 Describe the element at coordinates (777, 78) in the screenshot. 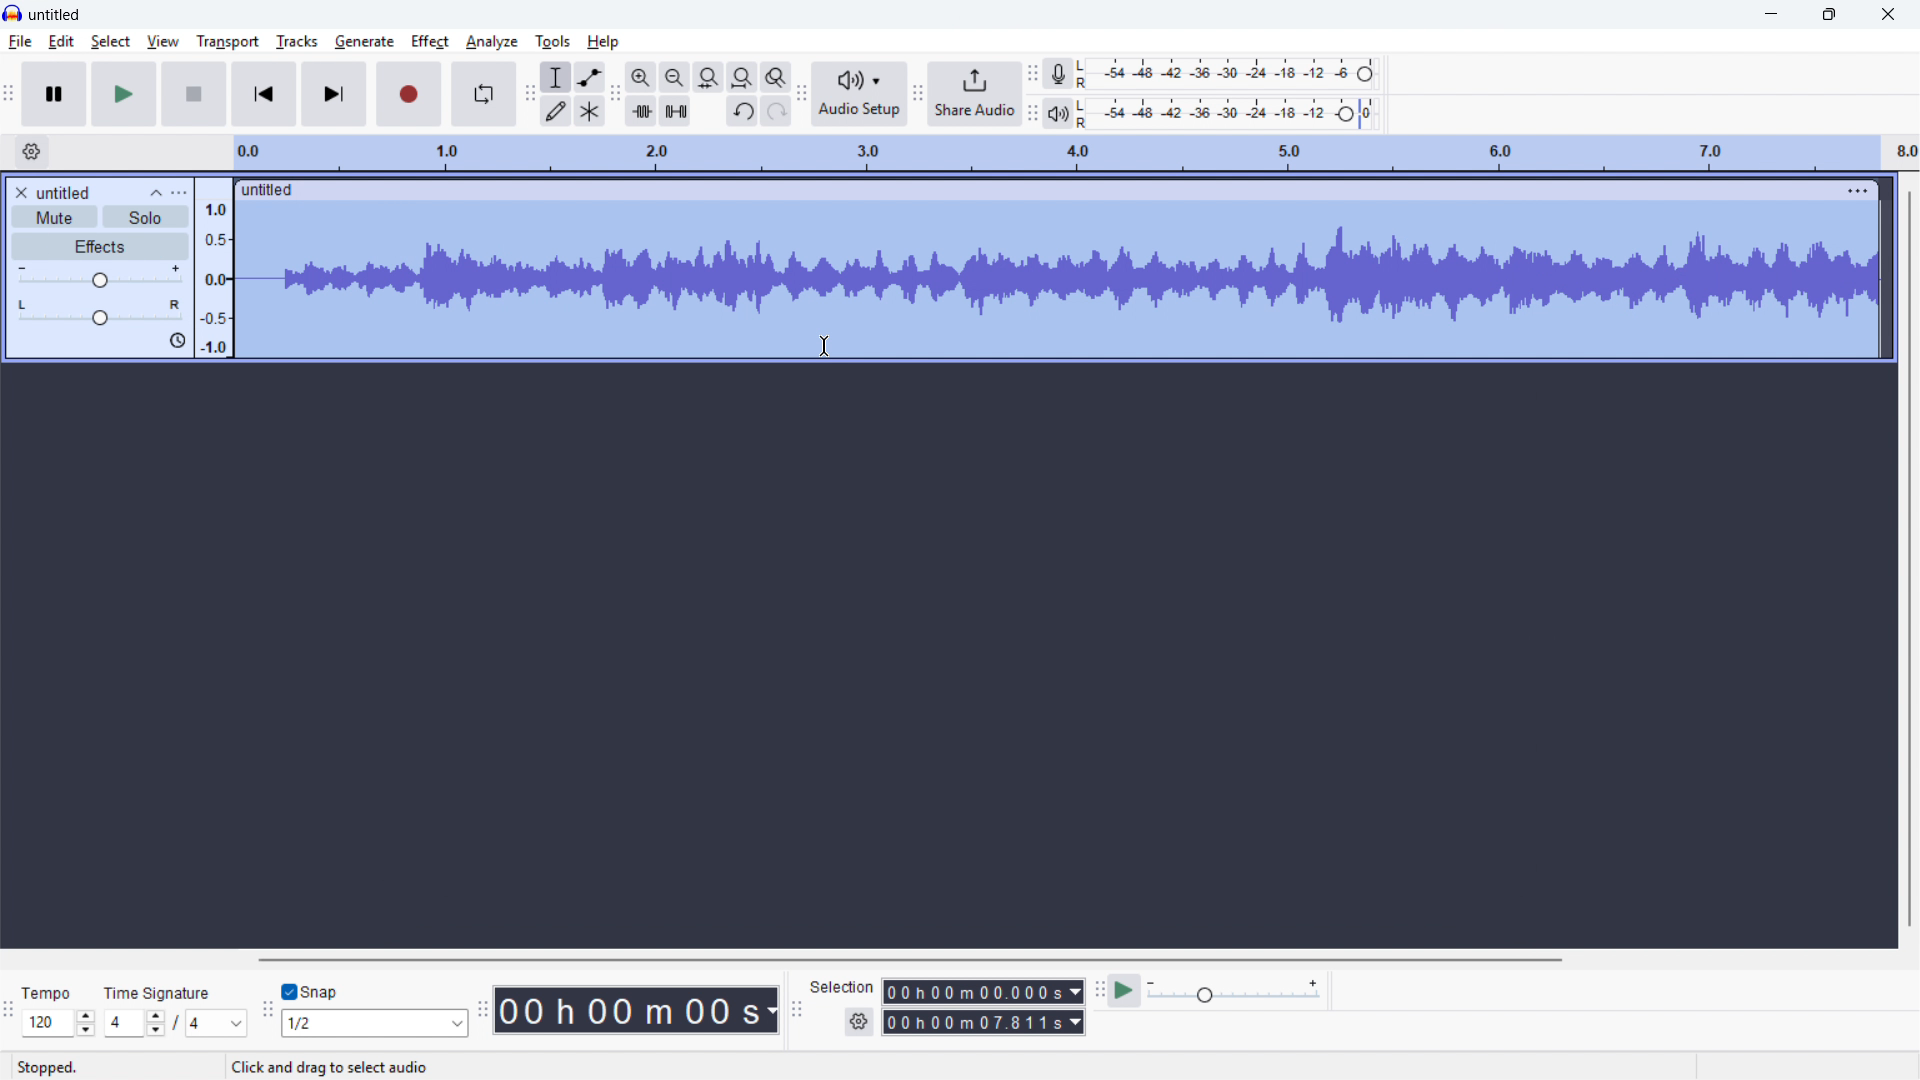

I see `toggle zoom` at that location.